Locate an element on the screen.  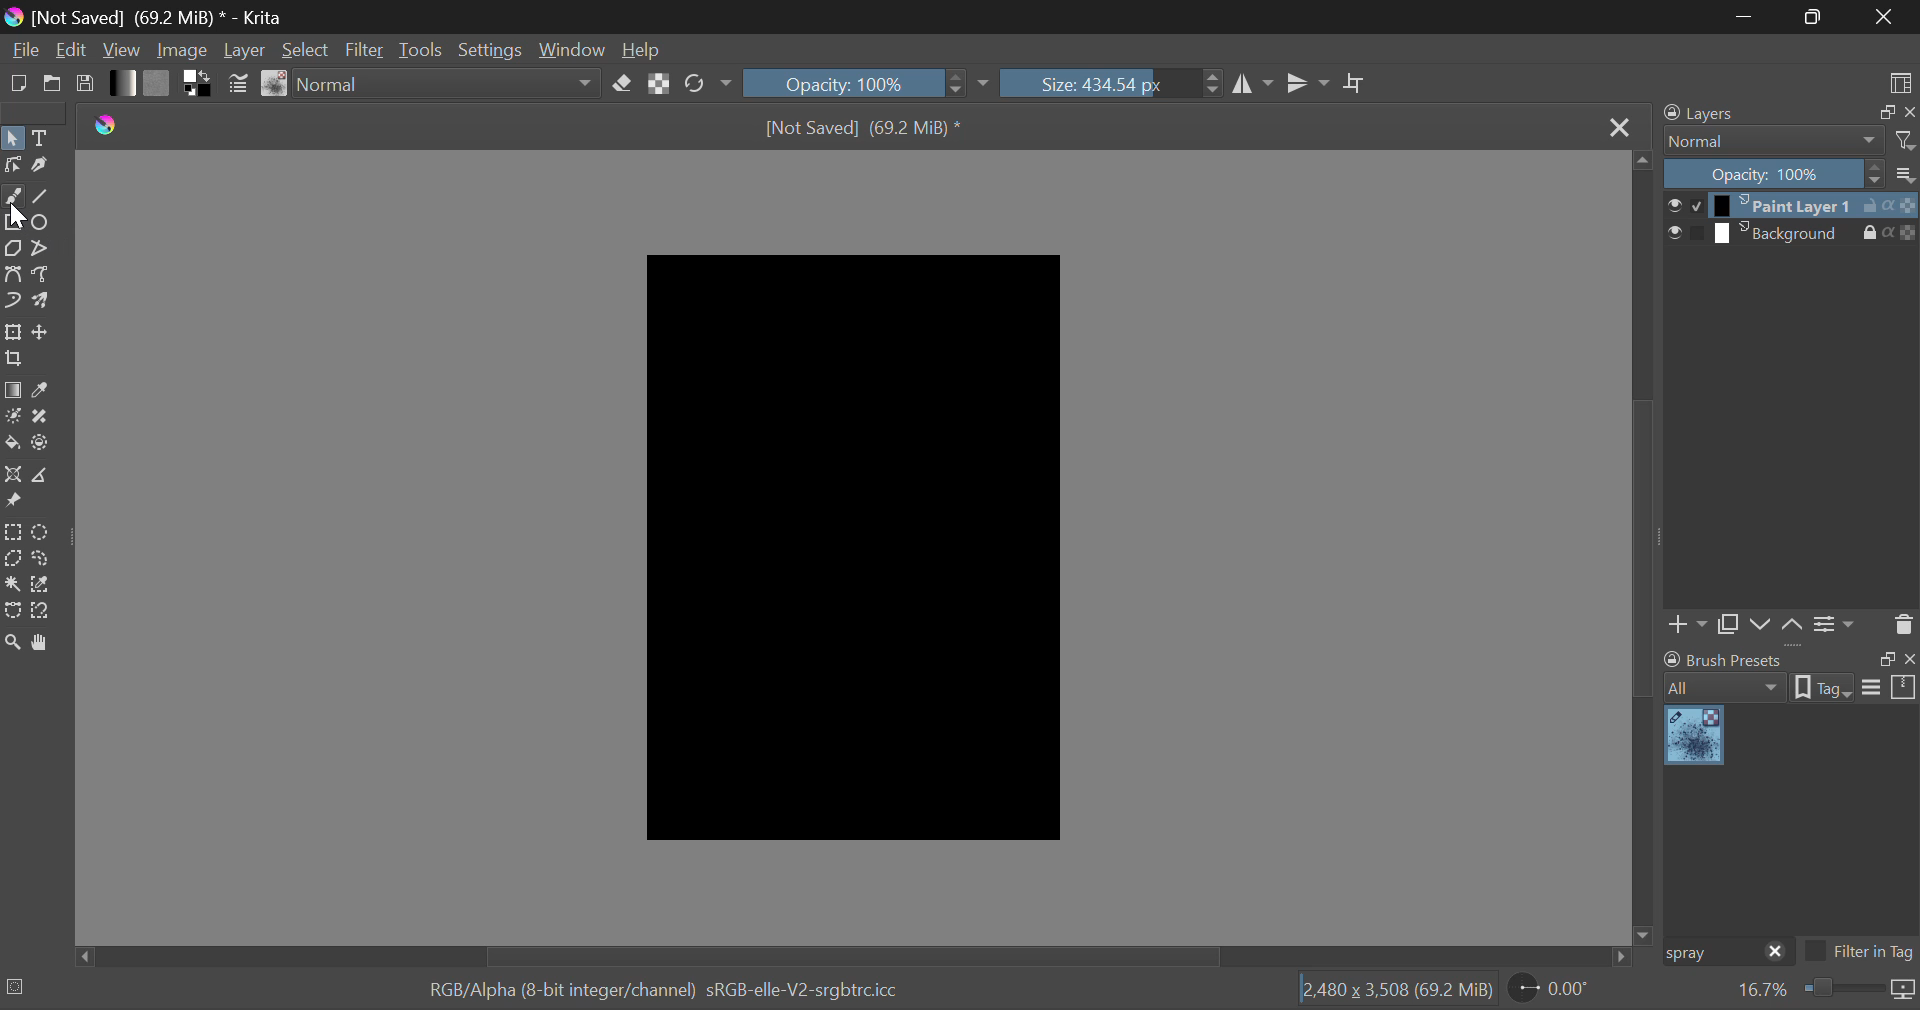
Close is located at coordinates (1619, 129).